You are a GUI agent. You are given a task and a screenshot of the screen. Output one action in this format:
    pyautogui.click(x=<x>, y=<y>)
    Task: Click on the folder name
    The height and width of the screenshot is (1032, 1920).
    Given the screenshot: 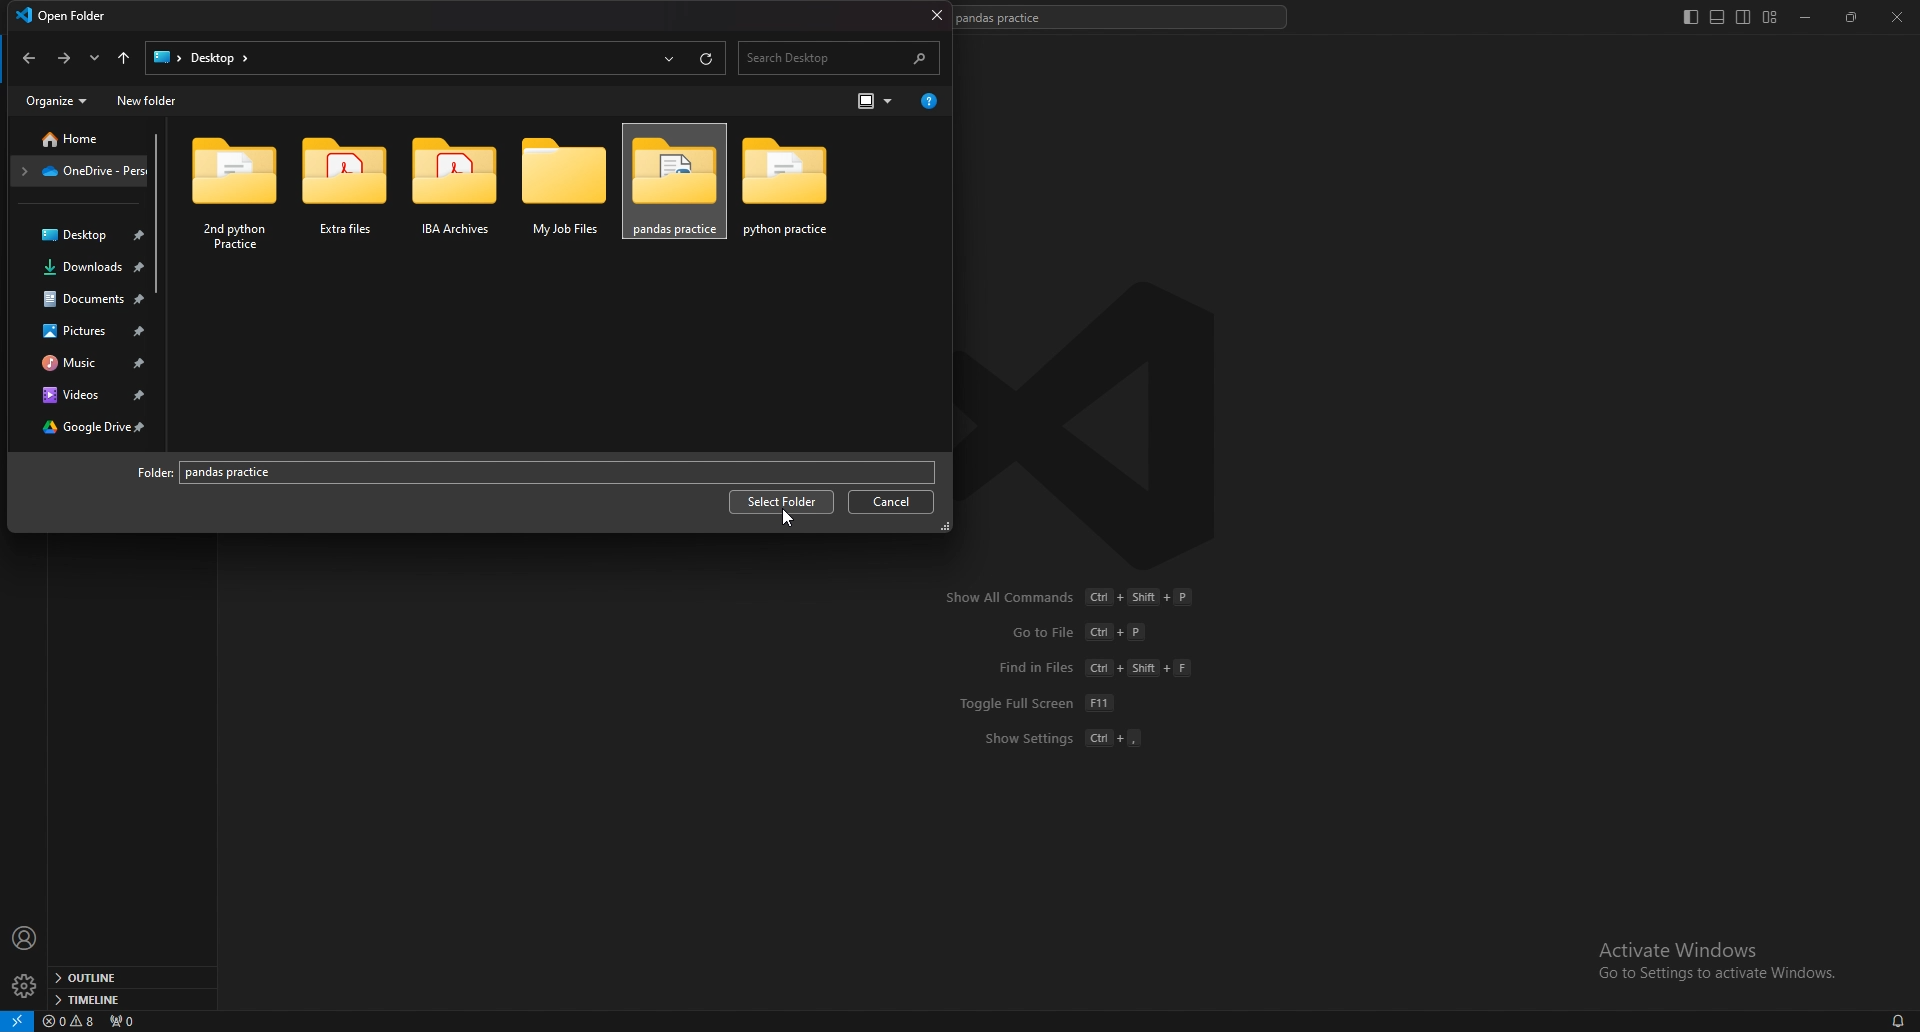 What is the action you would take?
    pyautogui.click(x=557, y=475)
    